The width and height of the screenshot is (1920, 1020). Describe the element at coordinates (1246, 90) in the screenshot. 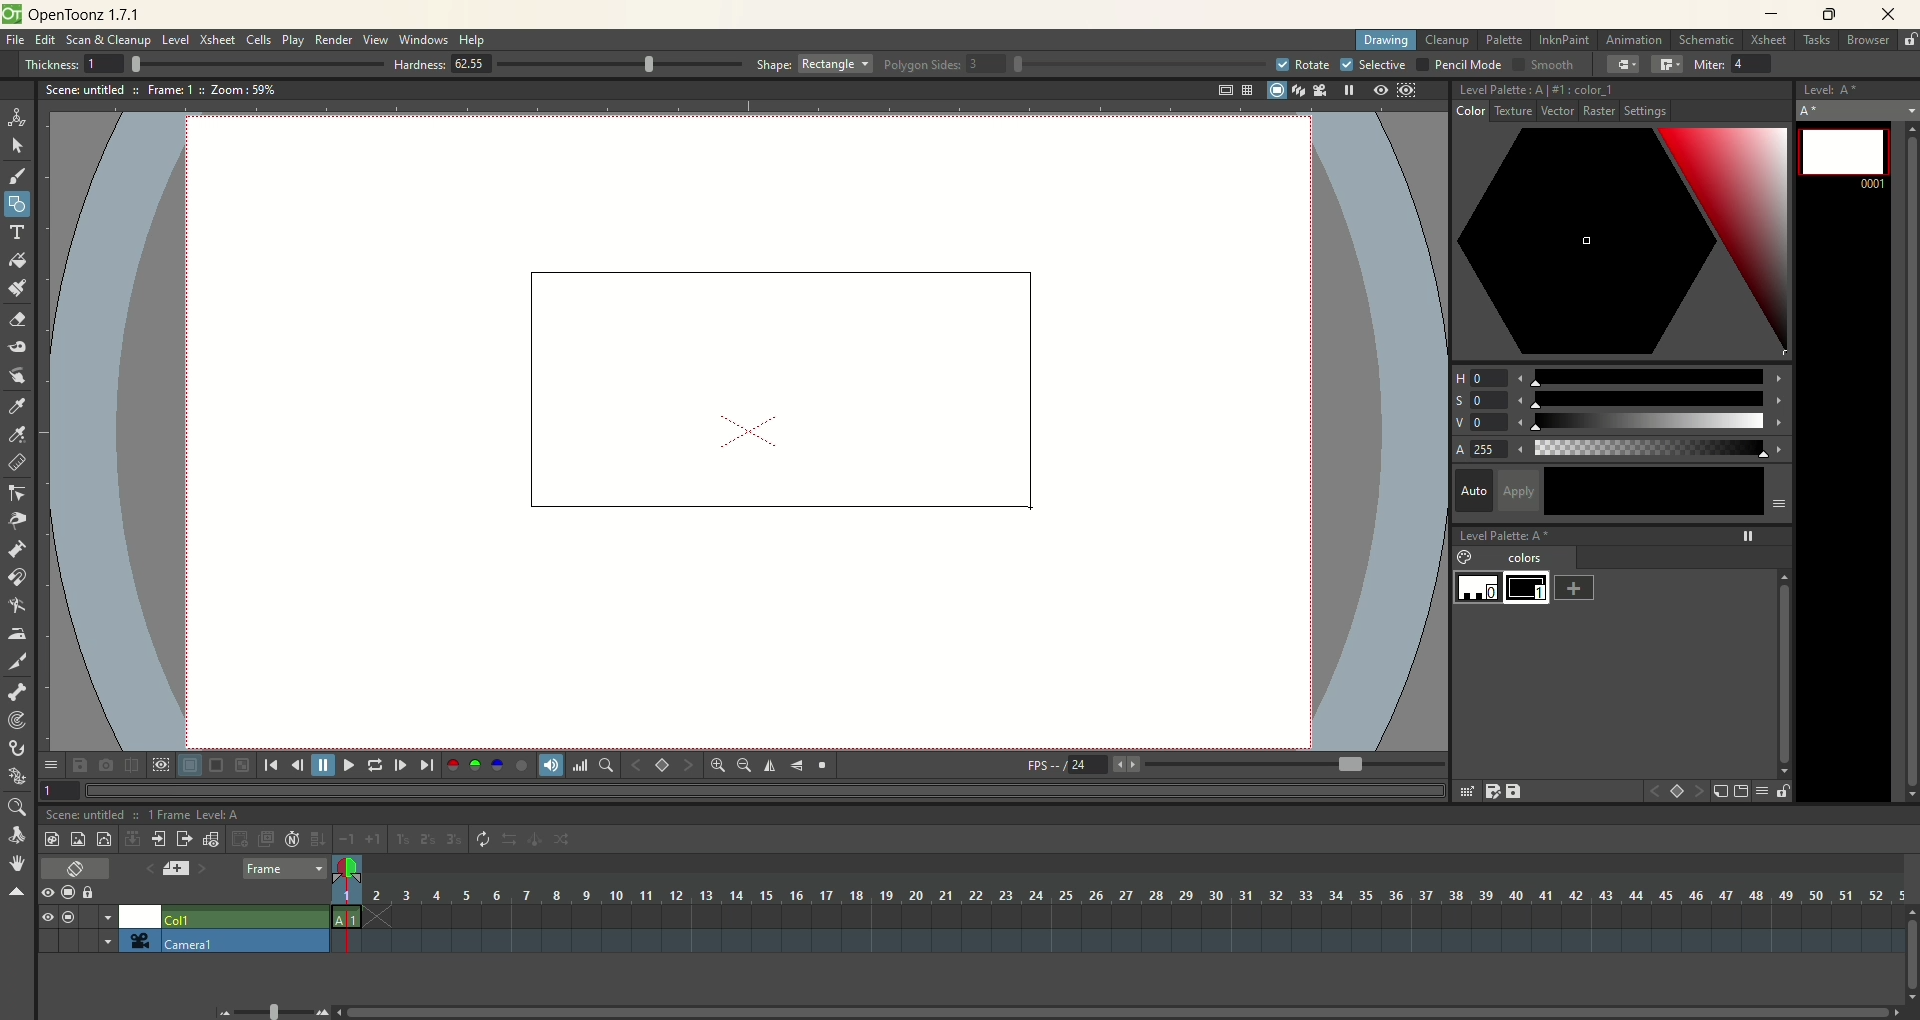

I see `field guide` at that location.